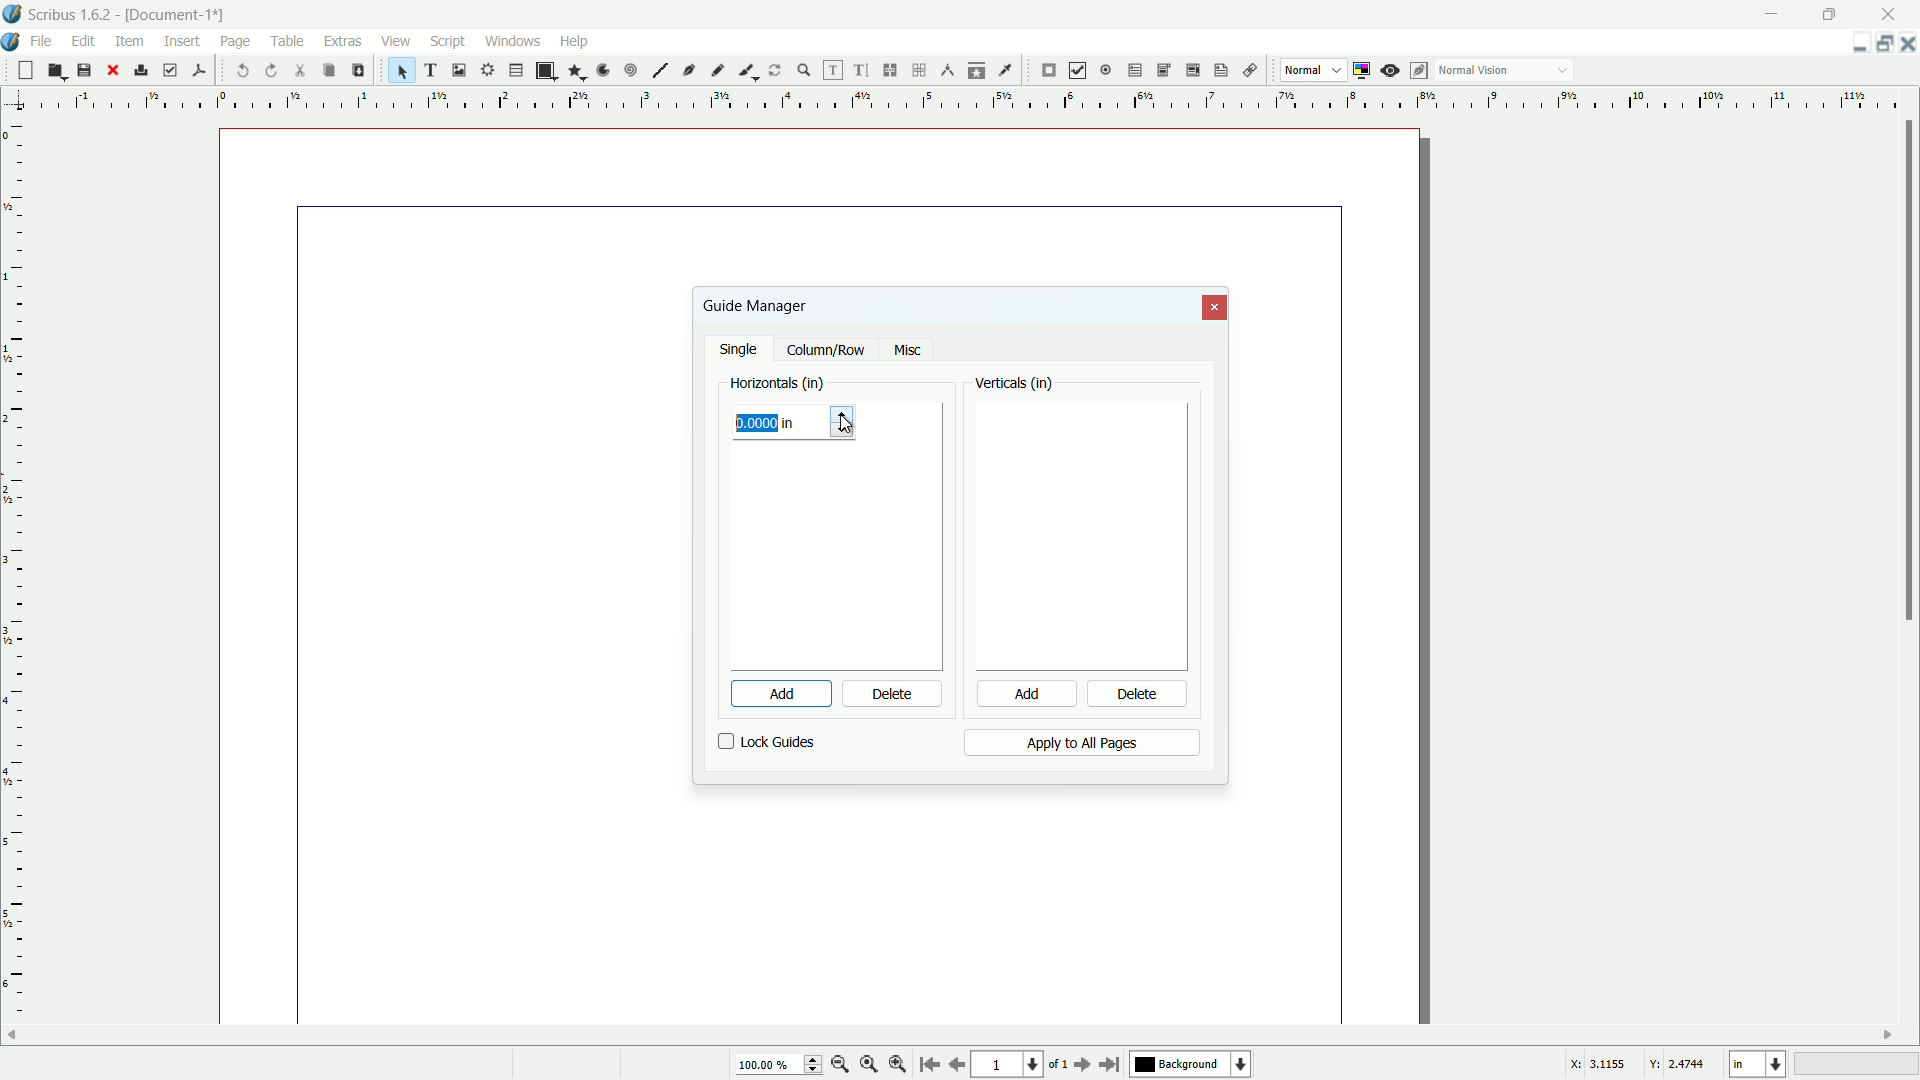 This screenshot has height=1080, width=1920. I want to click on zoom in or out, so click(804, 69).